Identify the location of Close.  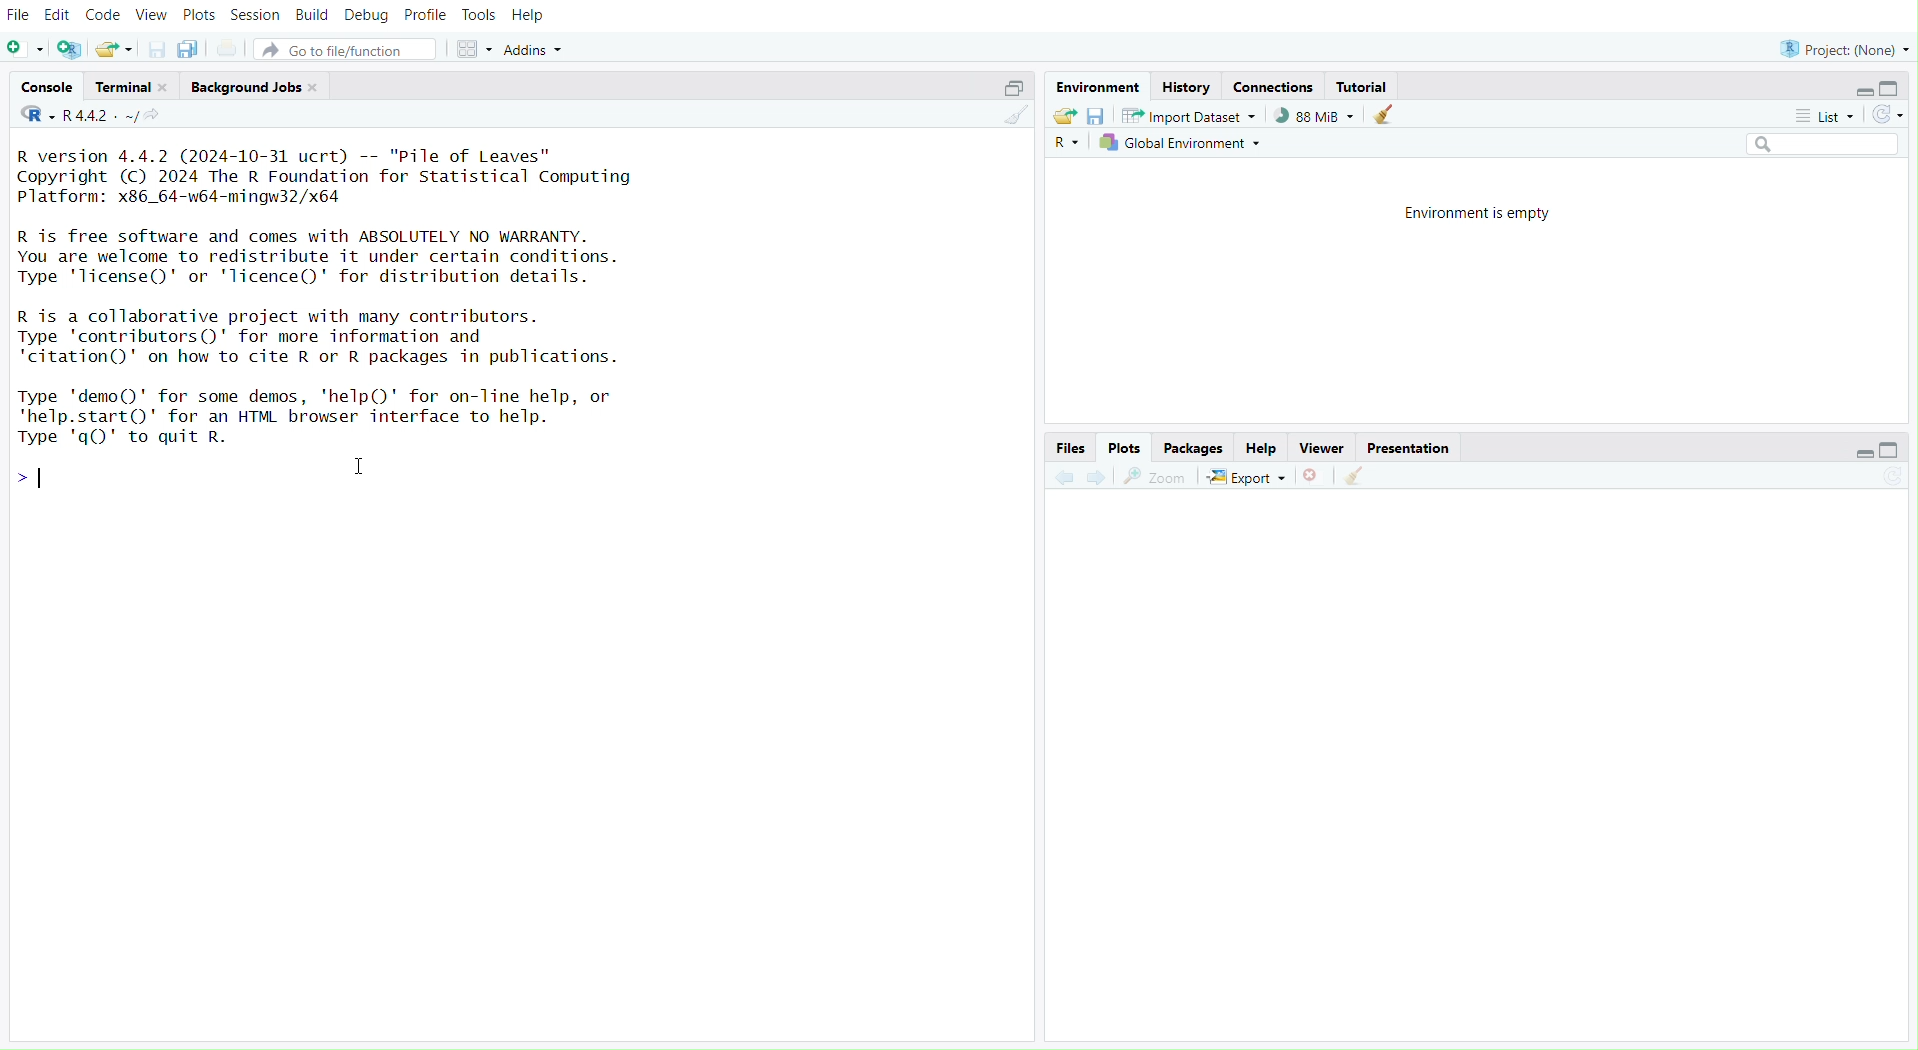
(1316, 474).